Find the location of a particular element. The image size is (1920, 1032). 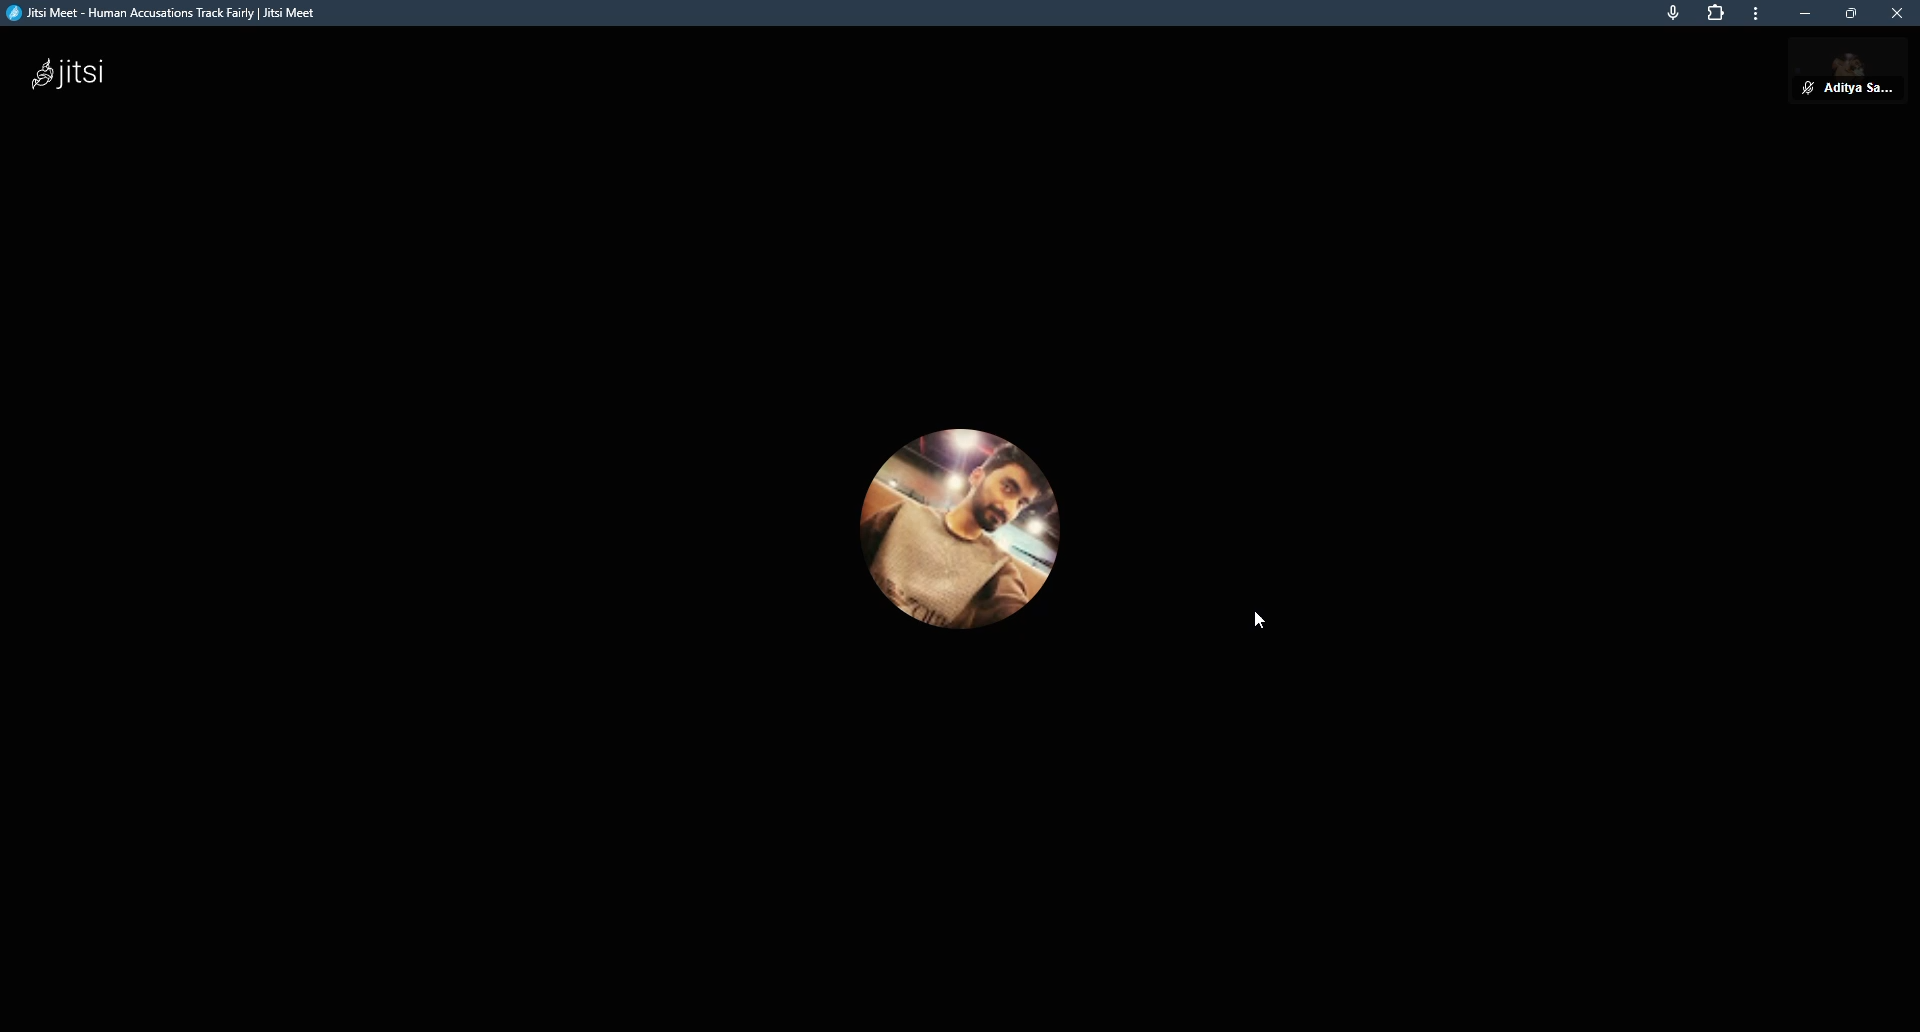

profile is located at coordinates (948, 519).